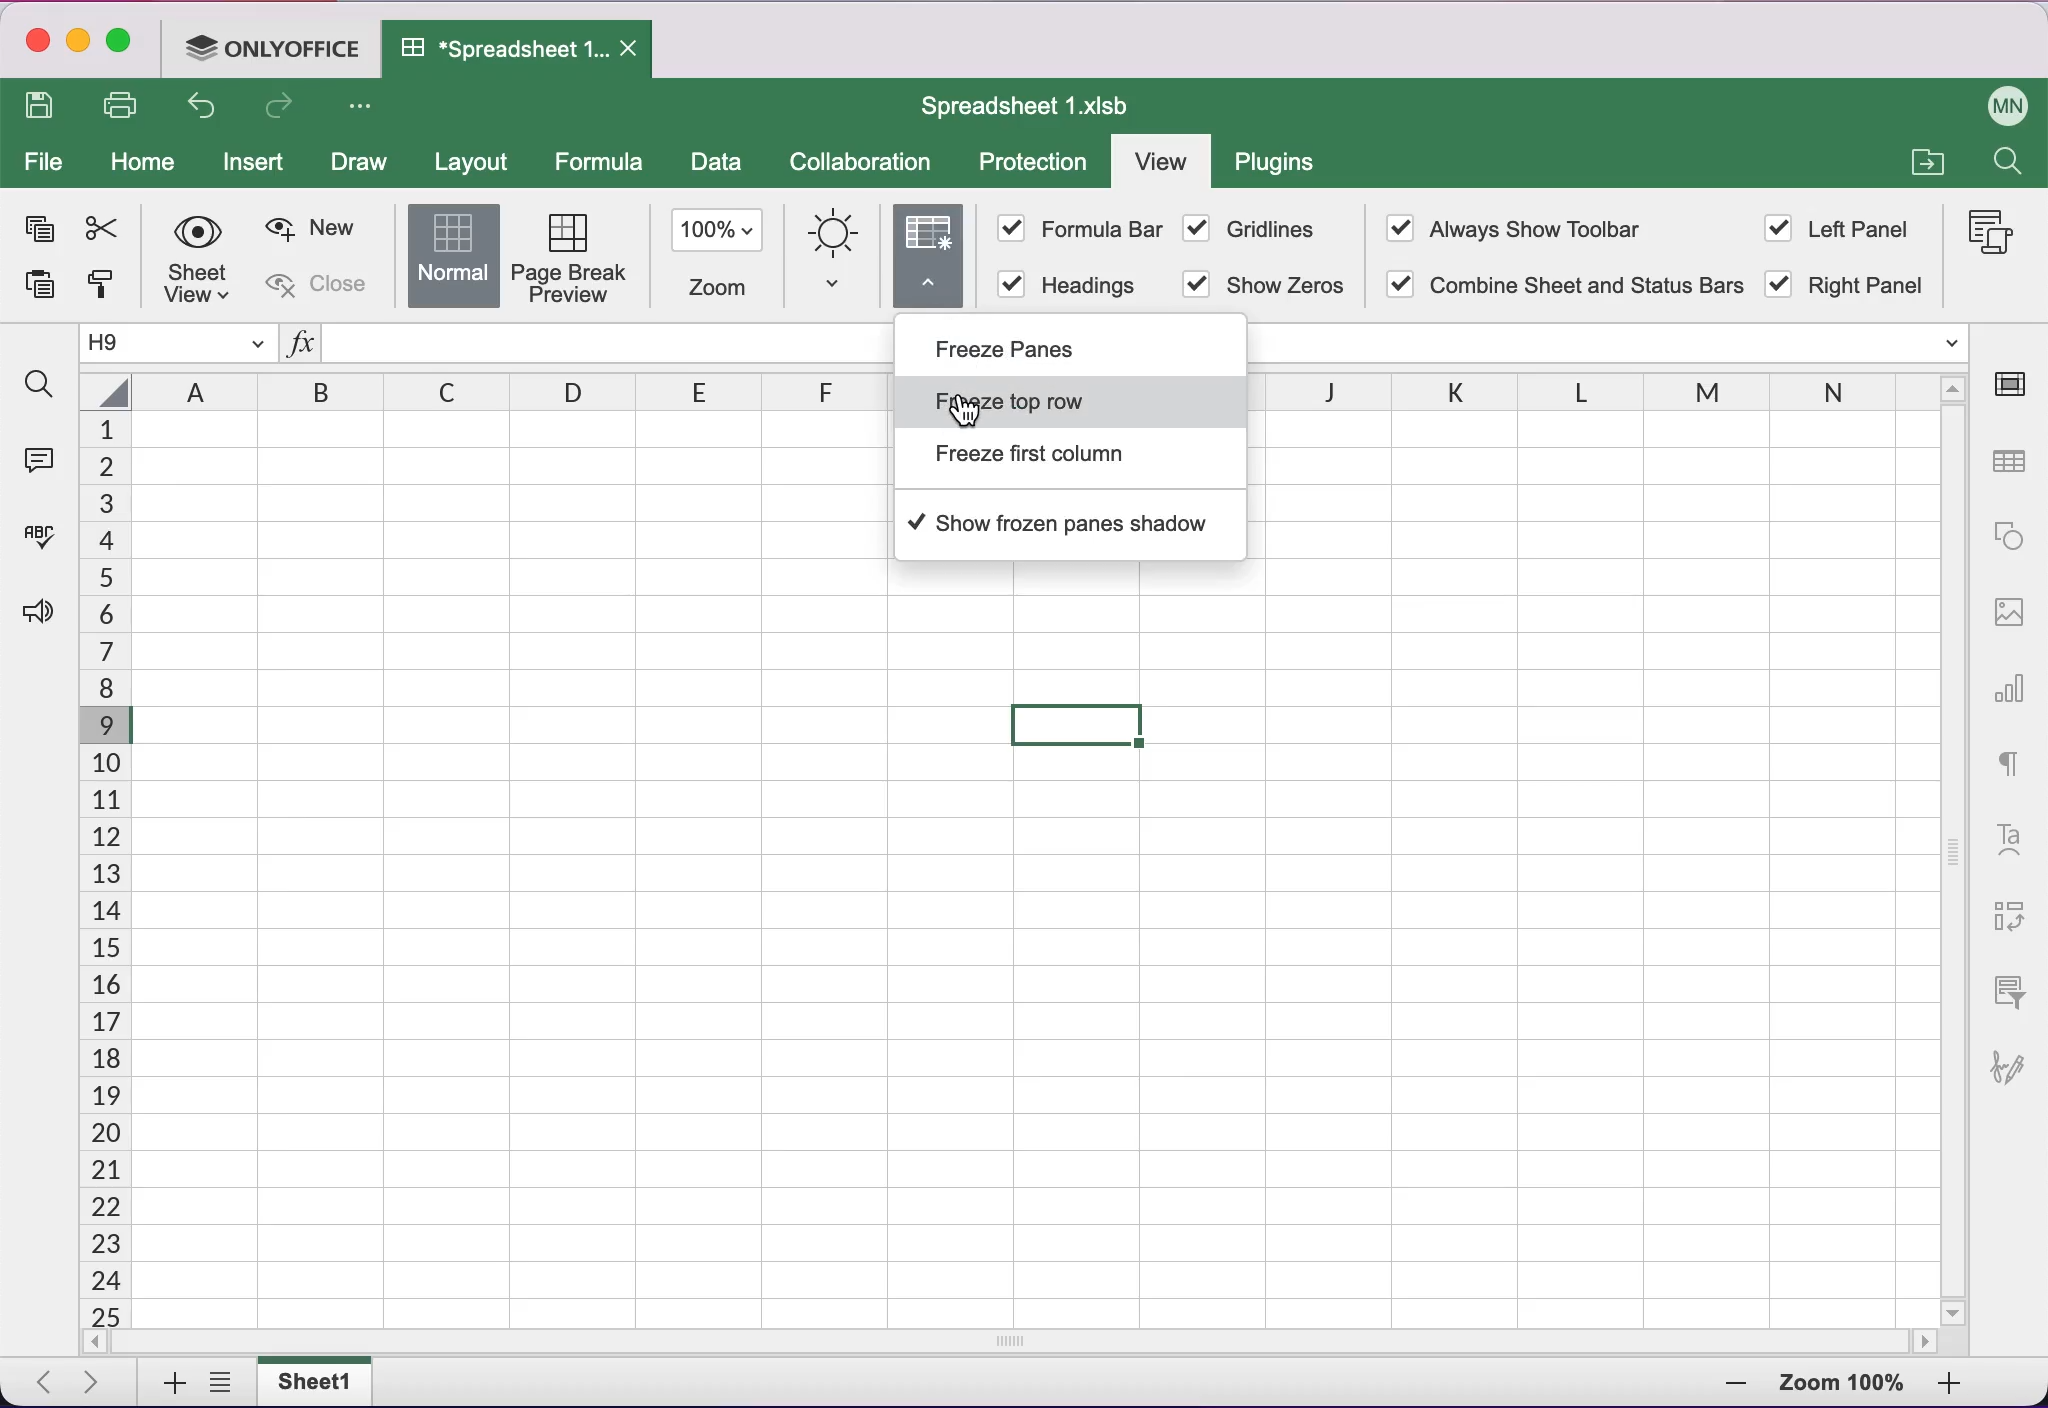 The height and width of the screenshot is (1408, 2048). Describe the element at coordinates (304, 342) in the screenshot. I see `functions` at that location.